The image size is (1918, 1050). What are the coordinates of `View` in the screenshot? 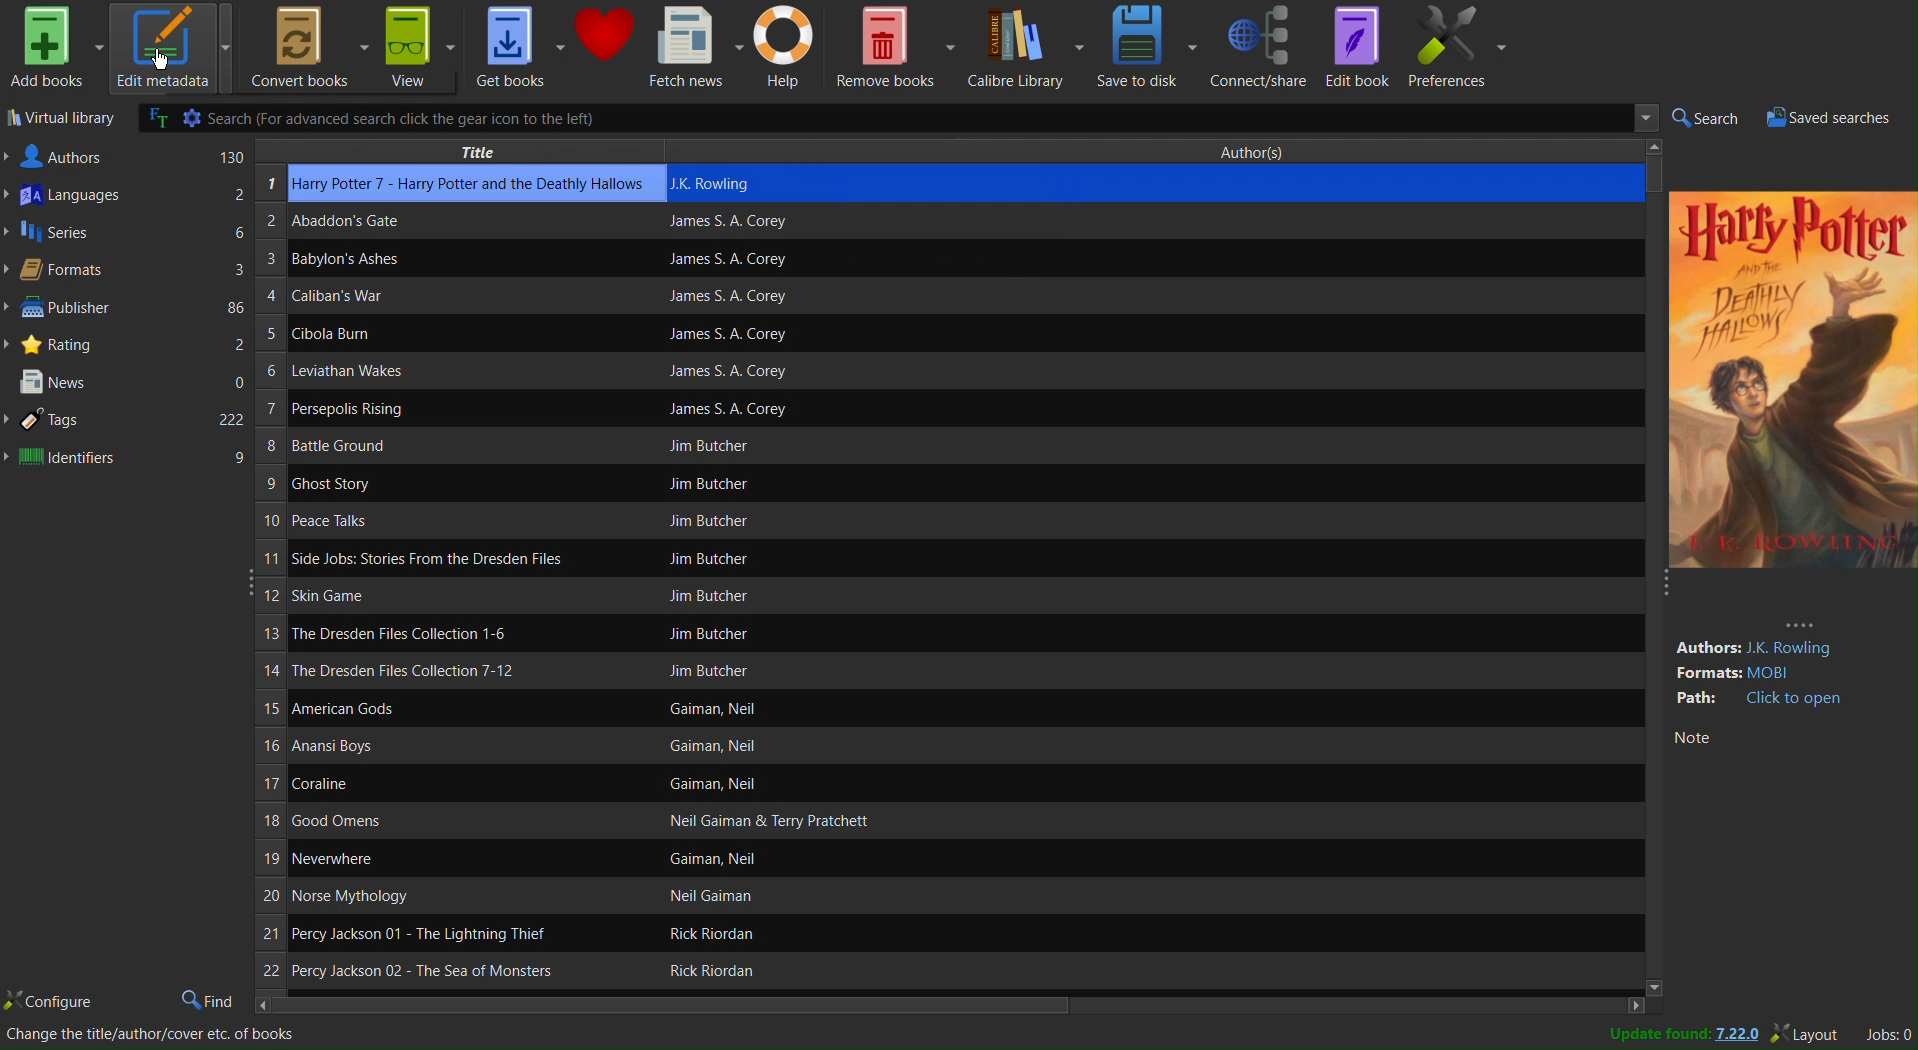 It's located at (420, 46).